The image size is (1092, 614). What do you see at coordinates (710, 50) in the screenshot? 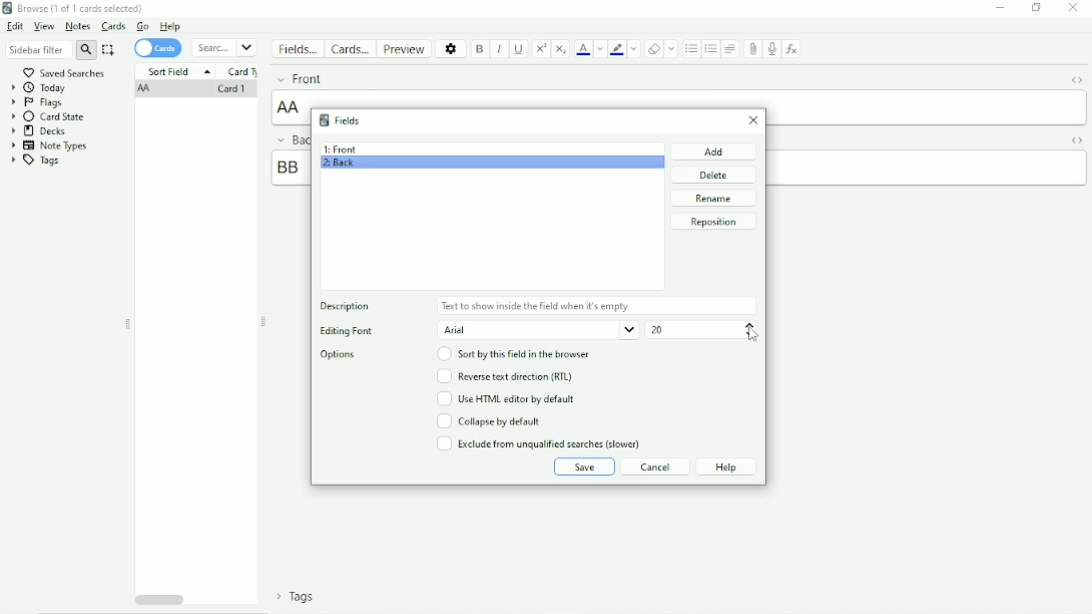
I see `Ordered list` at bounding box center [710, 50].